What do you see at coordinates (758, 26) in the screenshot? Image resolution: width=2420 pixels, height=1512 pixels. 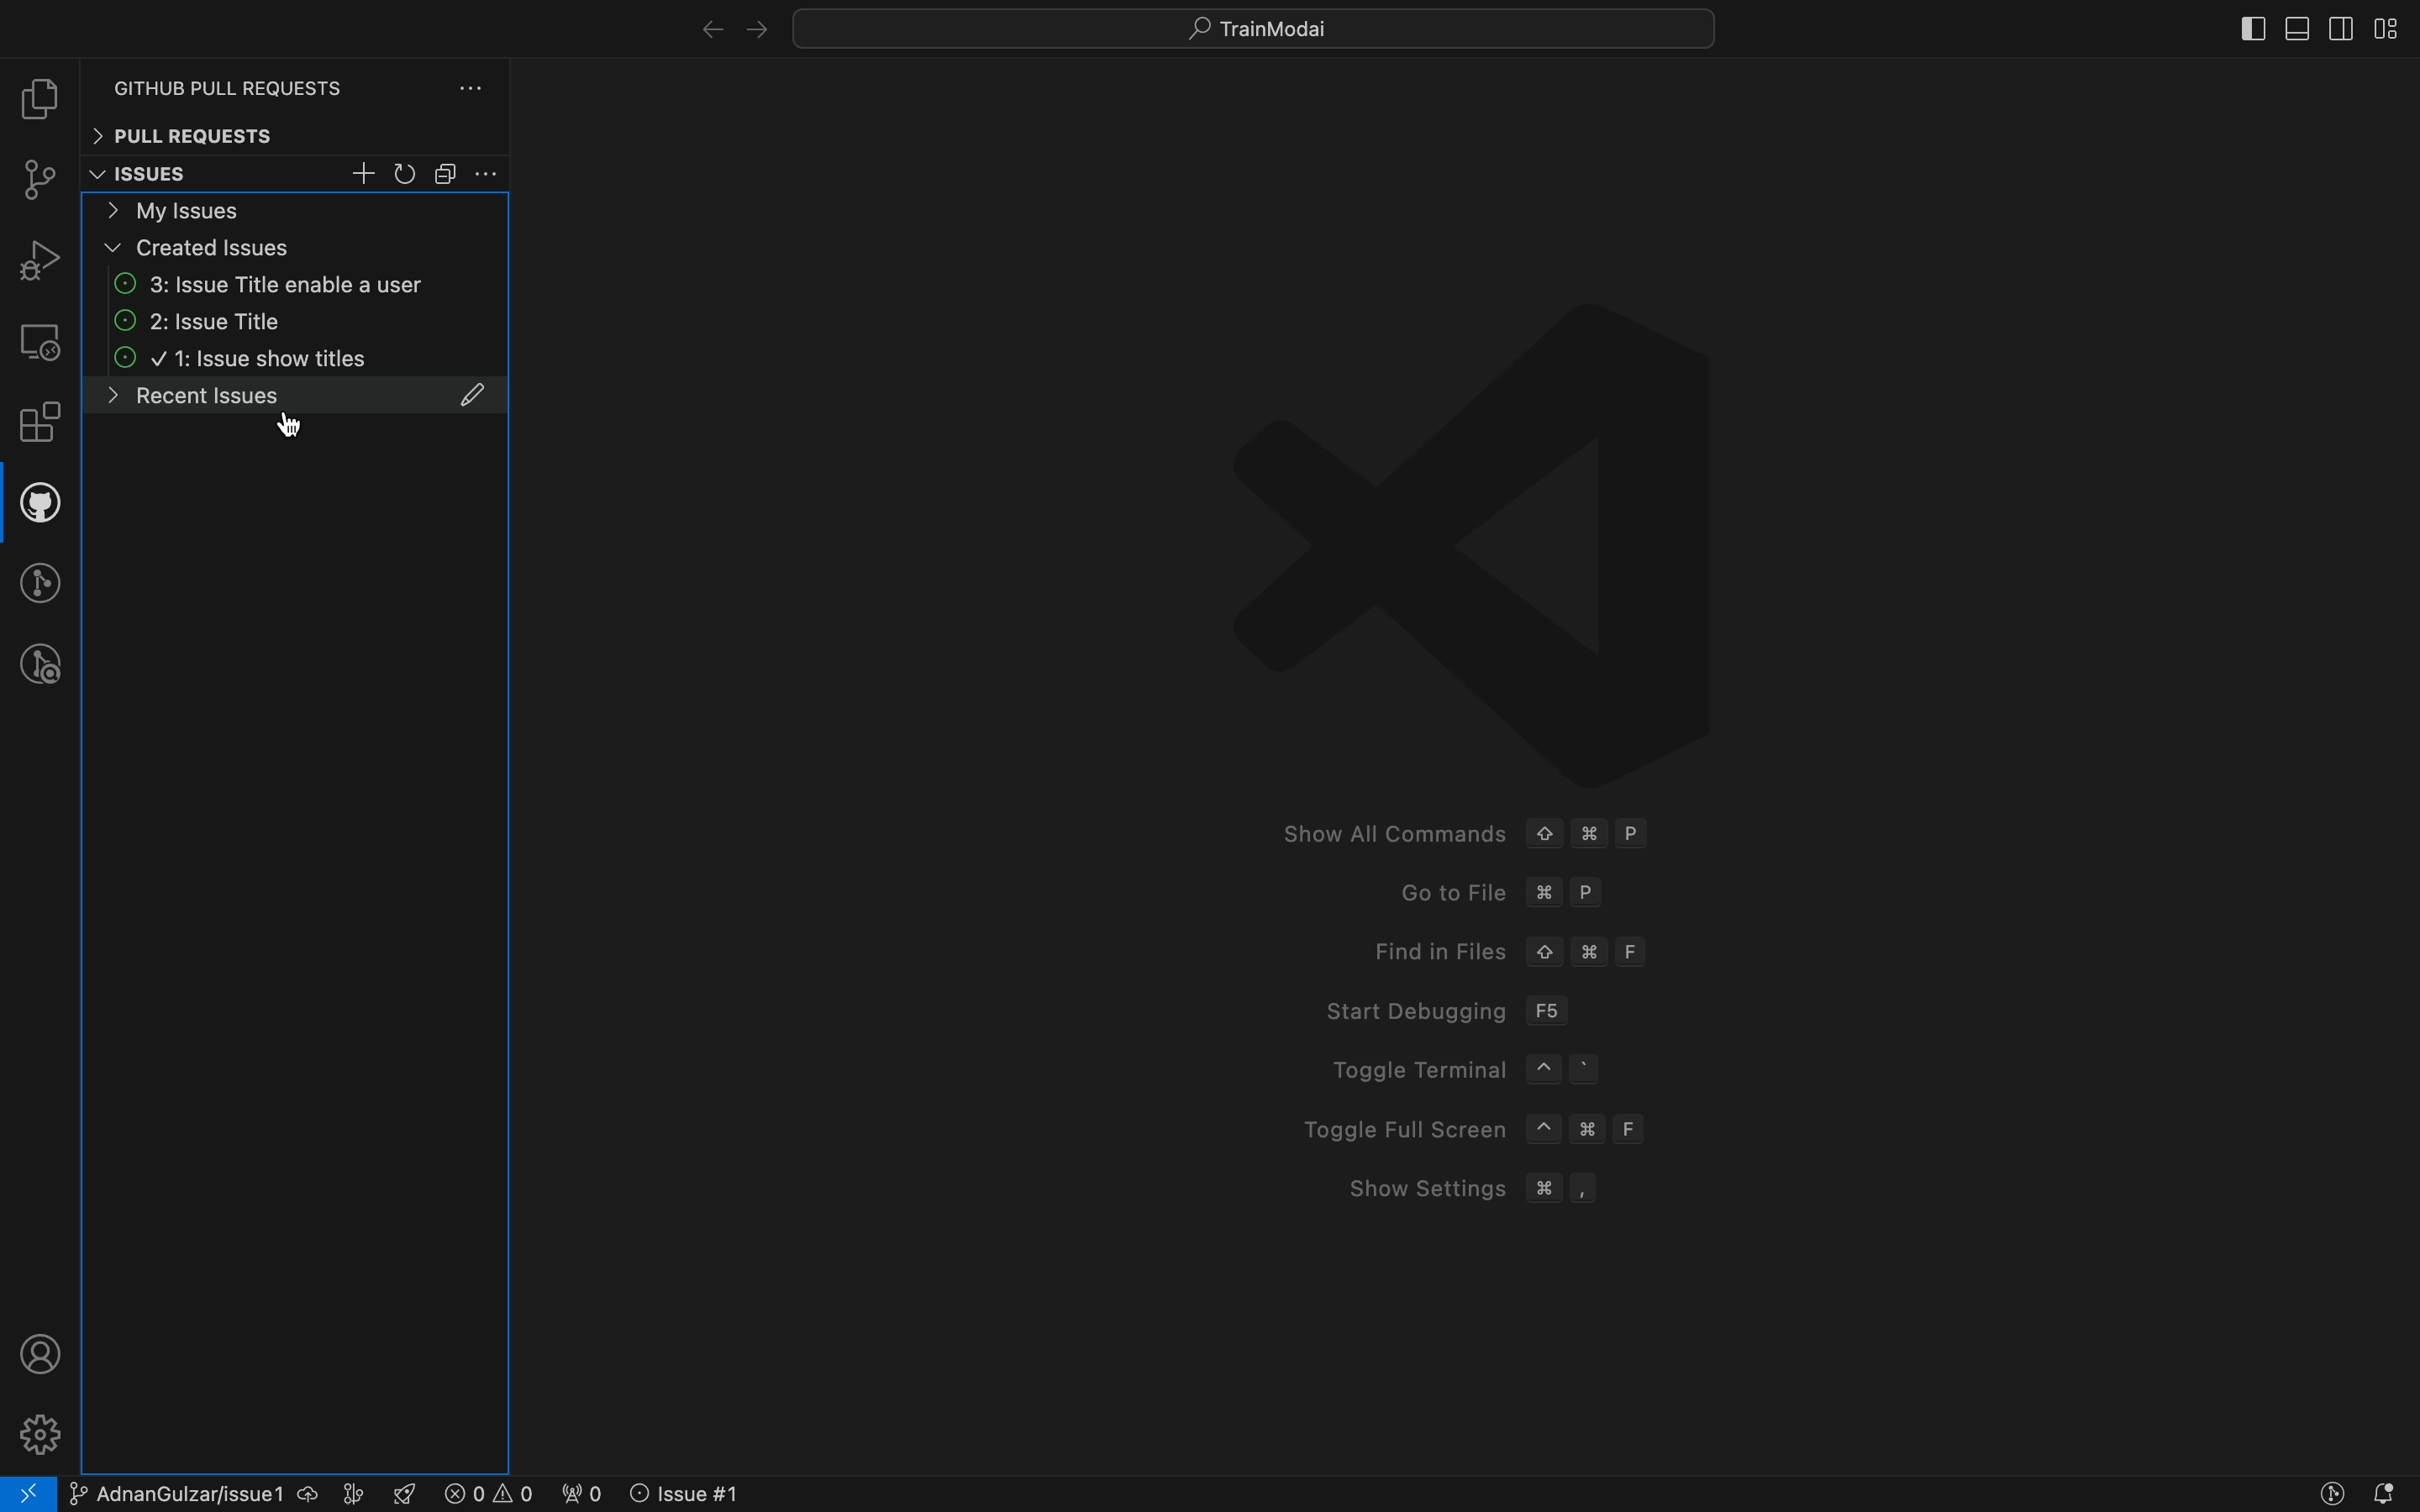 I see `left arrow` at bounding box center [758, 26].